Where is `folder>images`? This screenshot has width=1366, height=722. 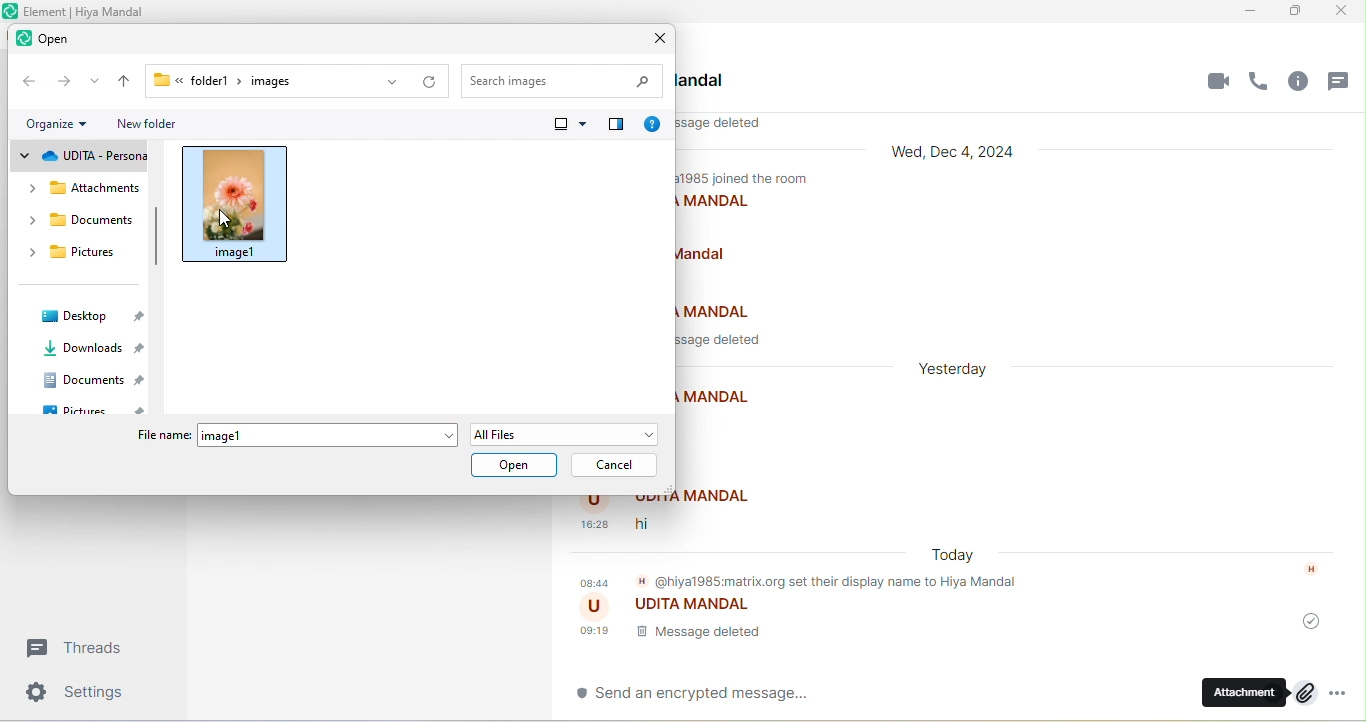
folder>images is located at coordinates (257, 79).